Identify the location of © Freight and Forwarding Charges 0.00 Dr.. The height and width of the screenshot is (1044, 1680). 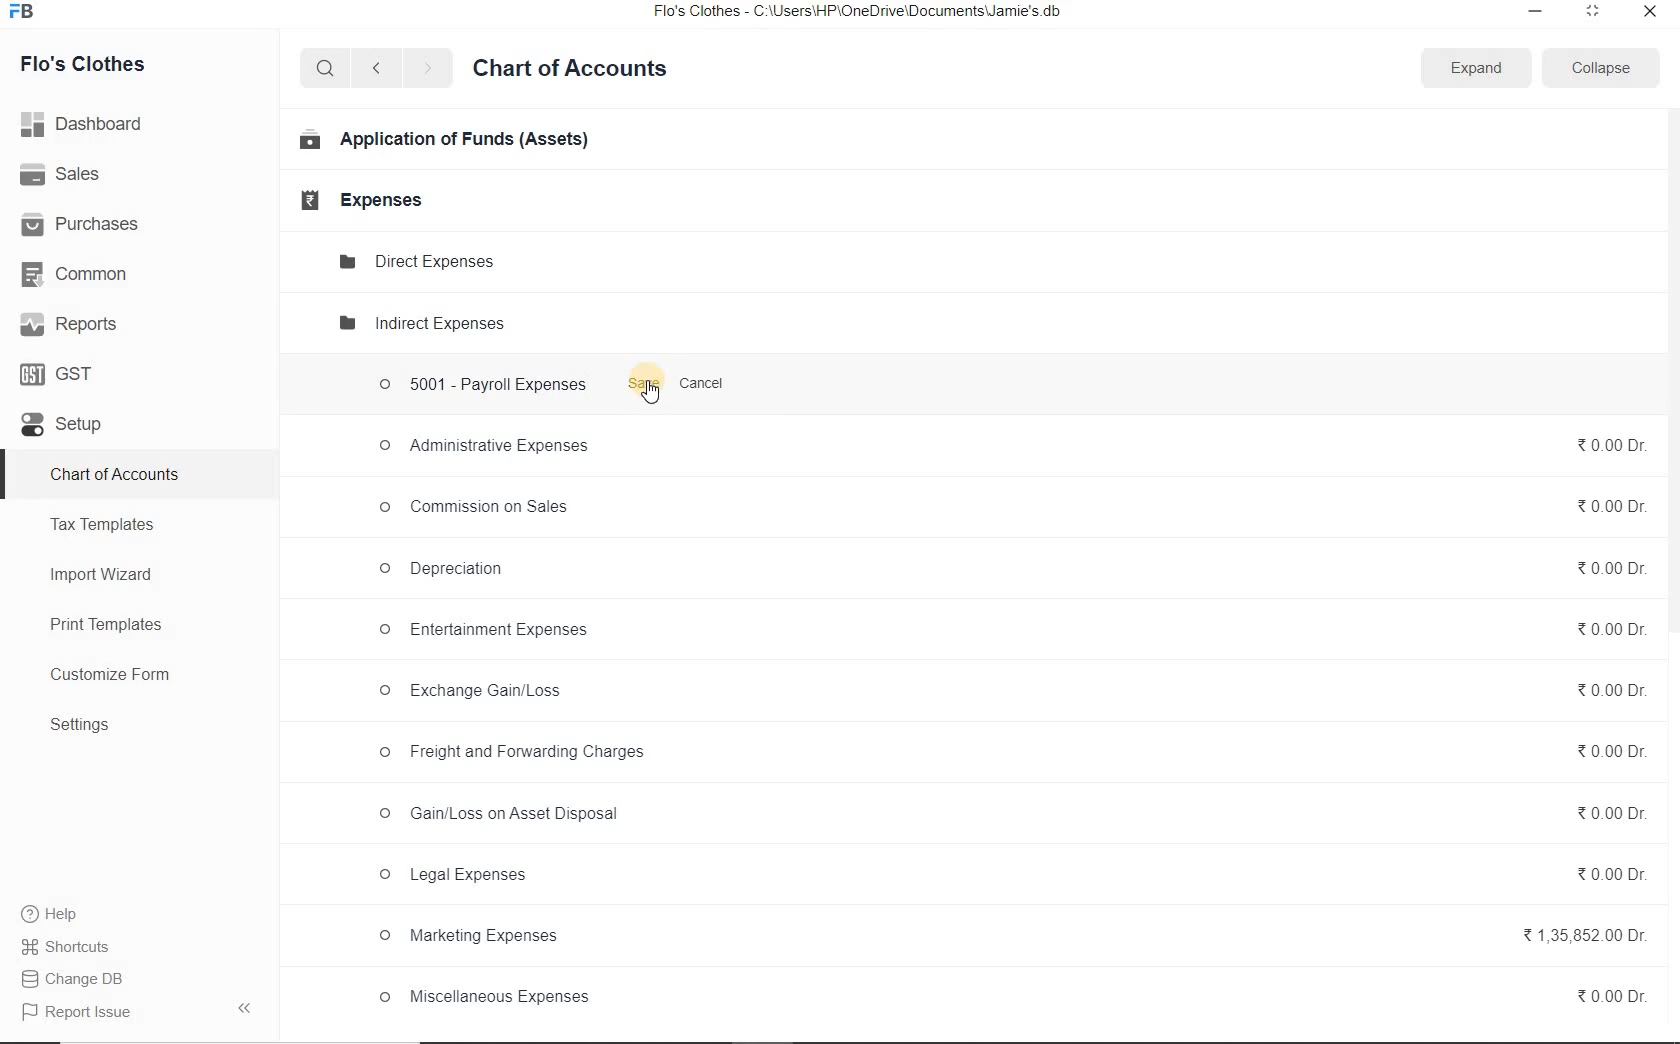
(1012, 755).